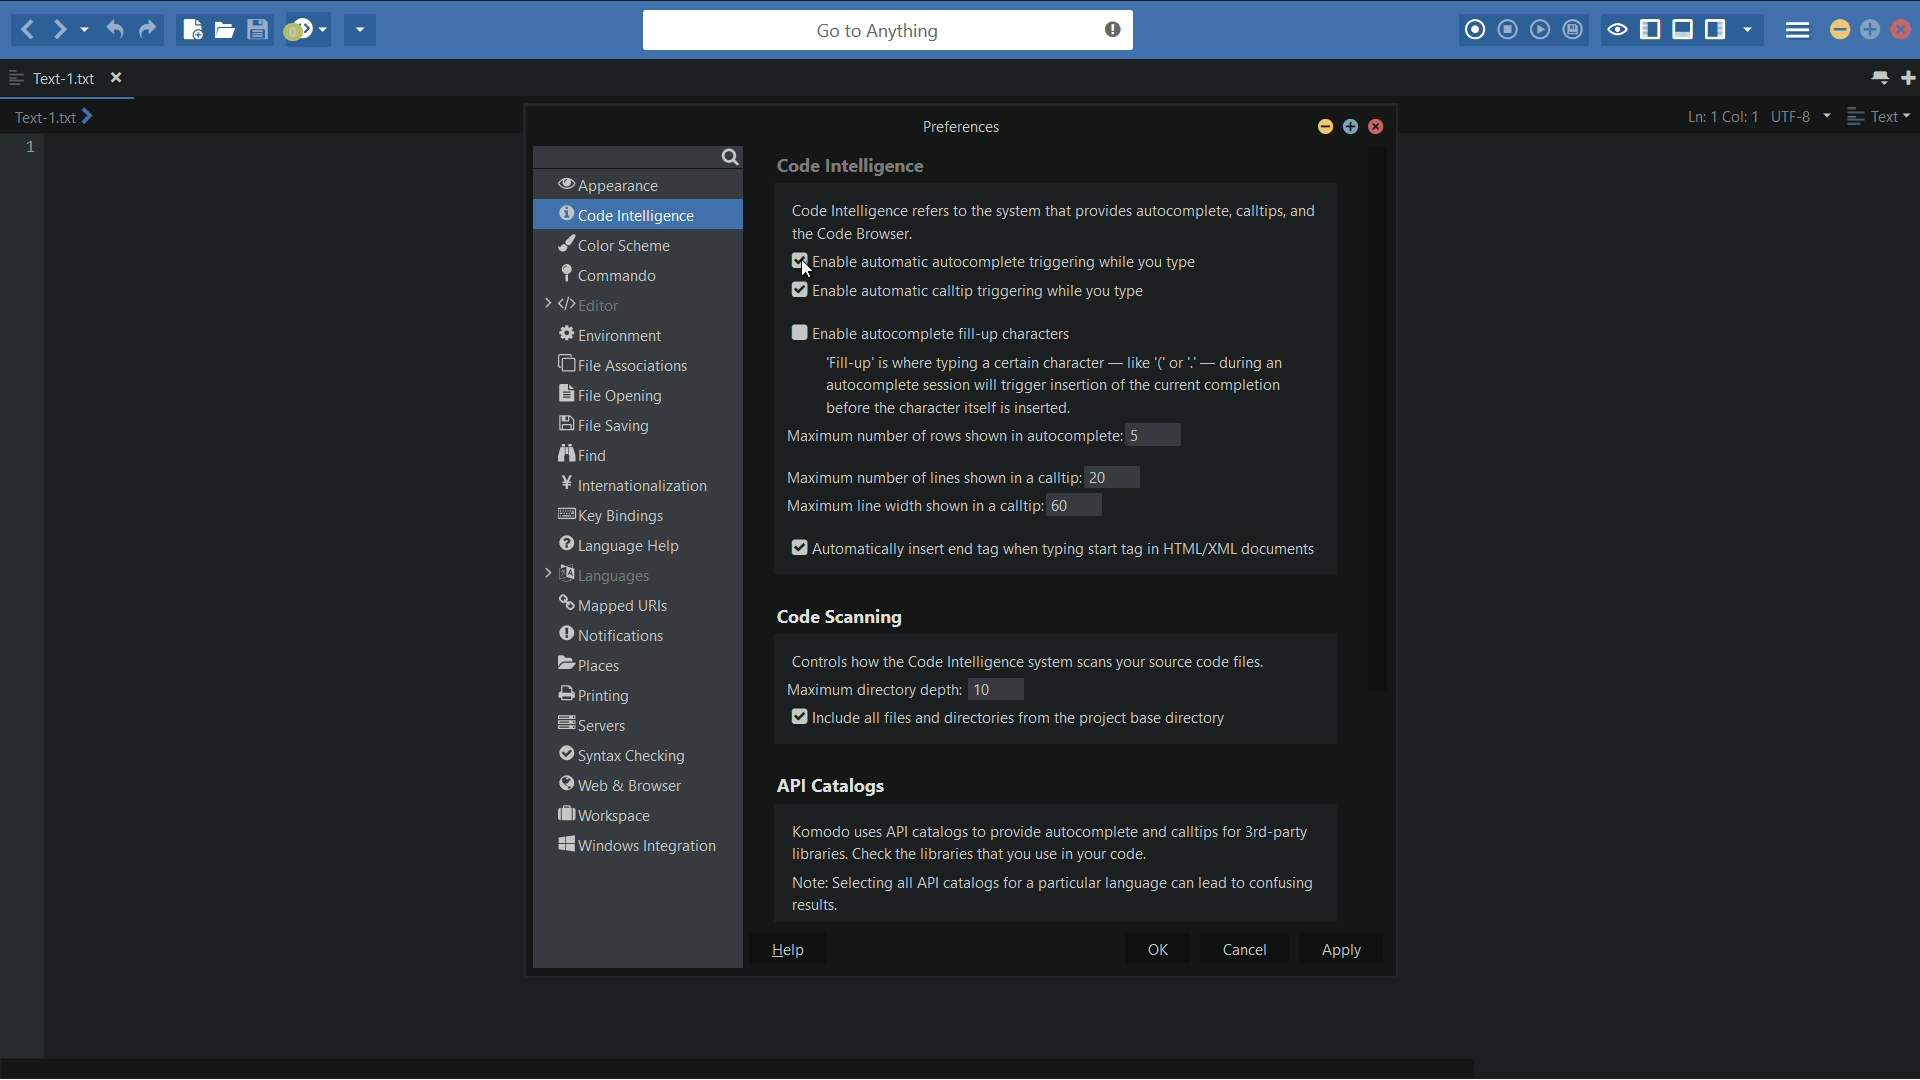 This screenshot has height=1080, width=1920. I want to click on line number, so click(31, 148).